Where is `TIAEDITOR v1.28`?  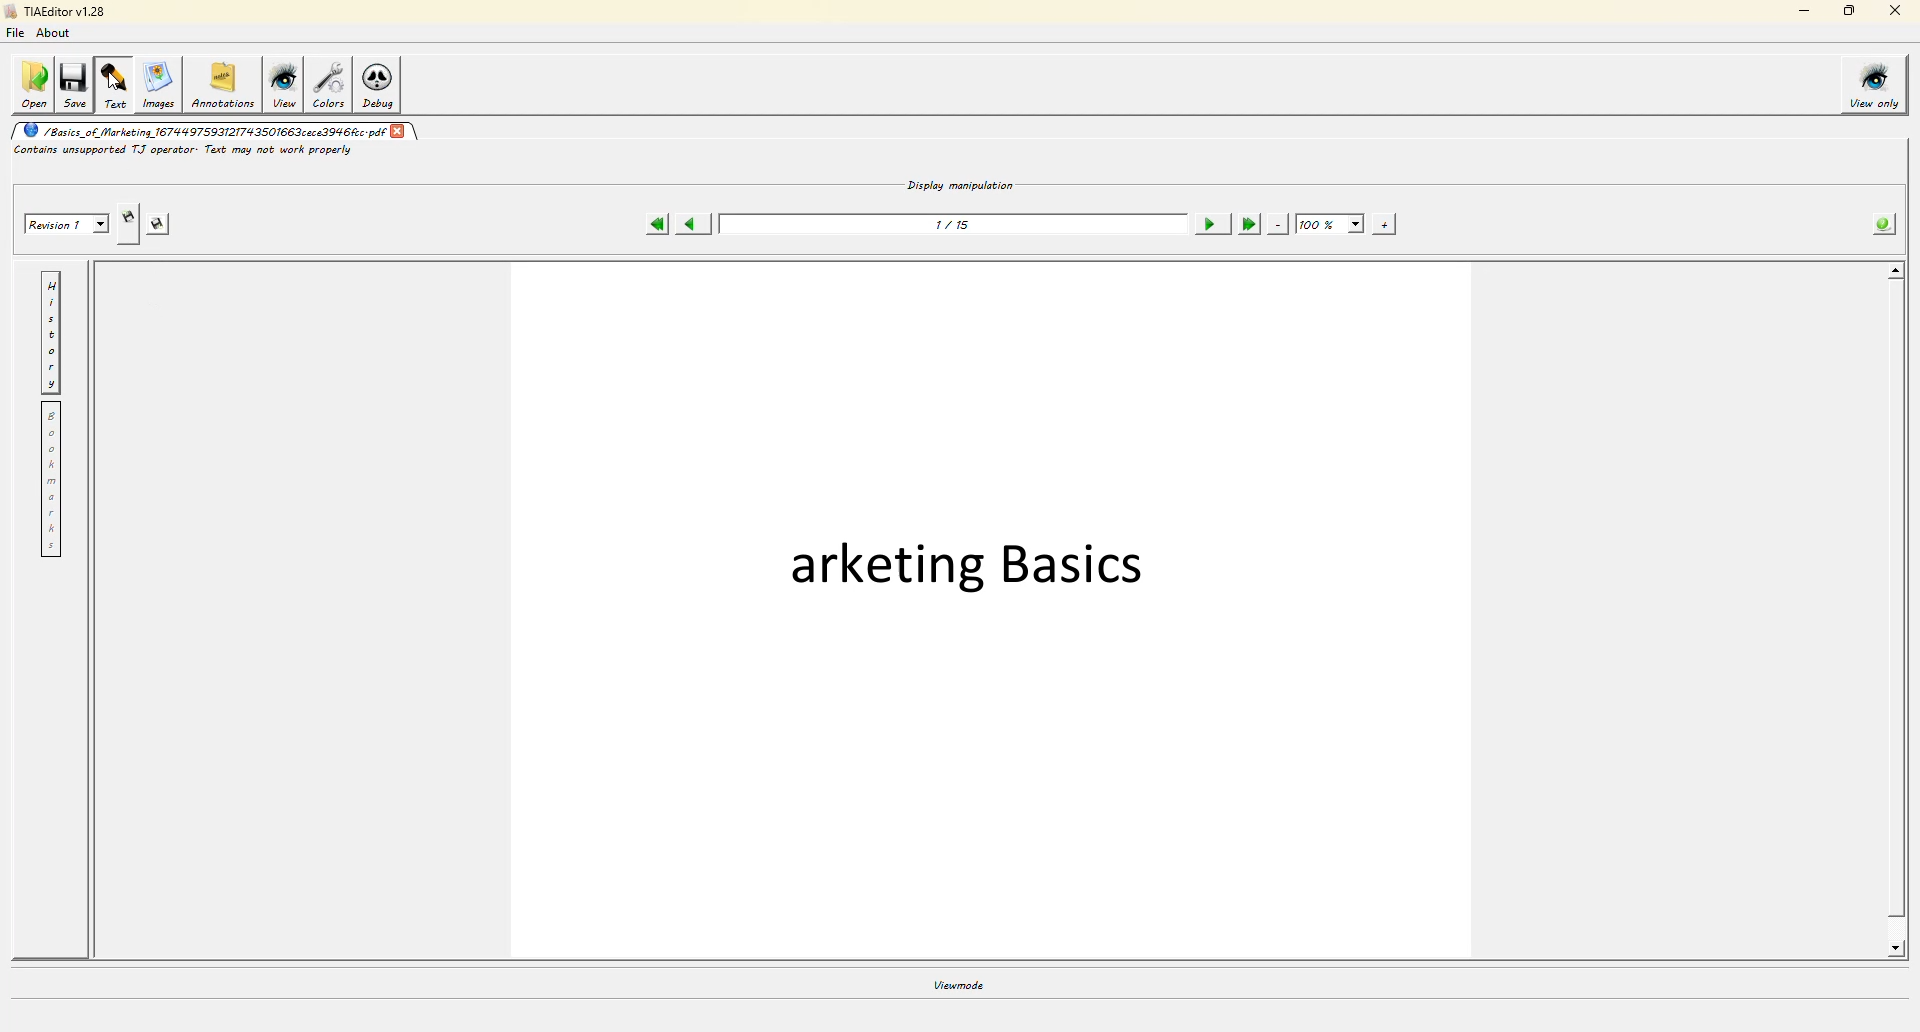 TIAEDITOR v1.28 is located at coordinates (55, 13).